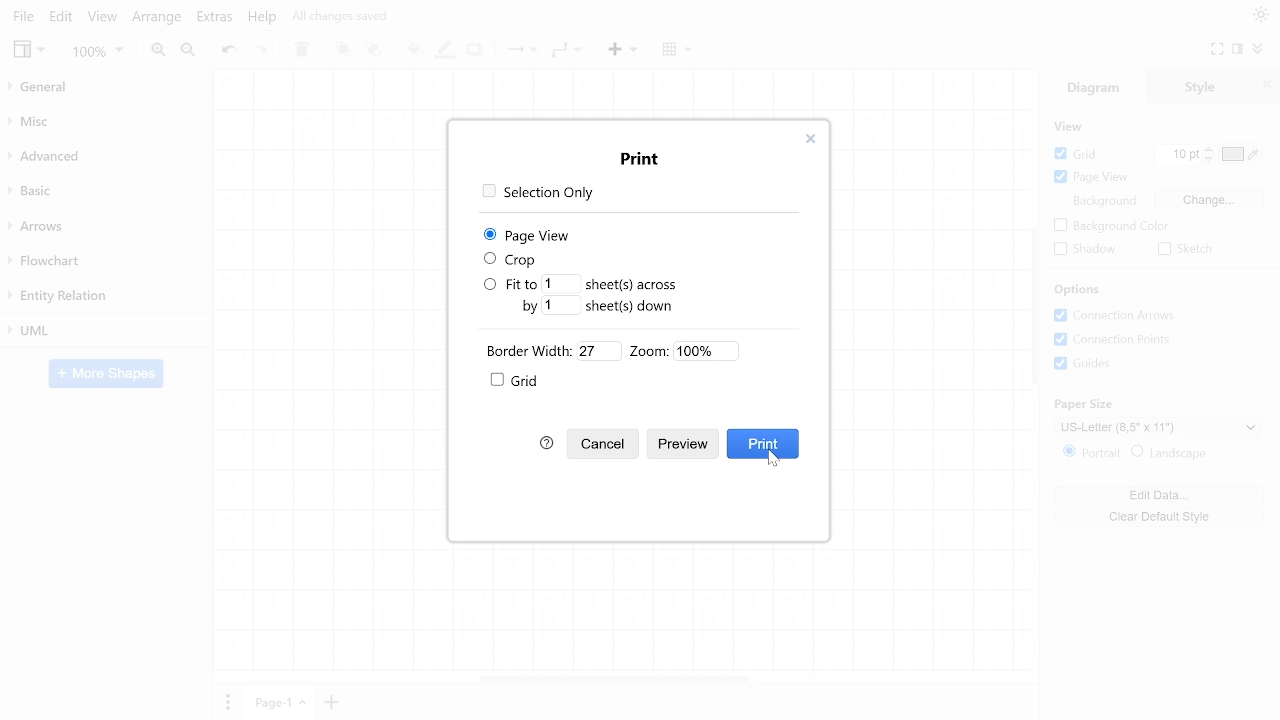 Image resolution: width=1280 pixels, height=720 pixels. What do you see at coordinates (1210, 148) in the screenshot?
I see `iNCREASE GRID PT` at bounding box center [1210, 148].